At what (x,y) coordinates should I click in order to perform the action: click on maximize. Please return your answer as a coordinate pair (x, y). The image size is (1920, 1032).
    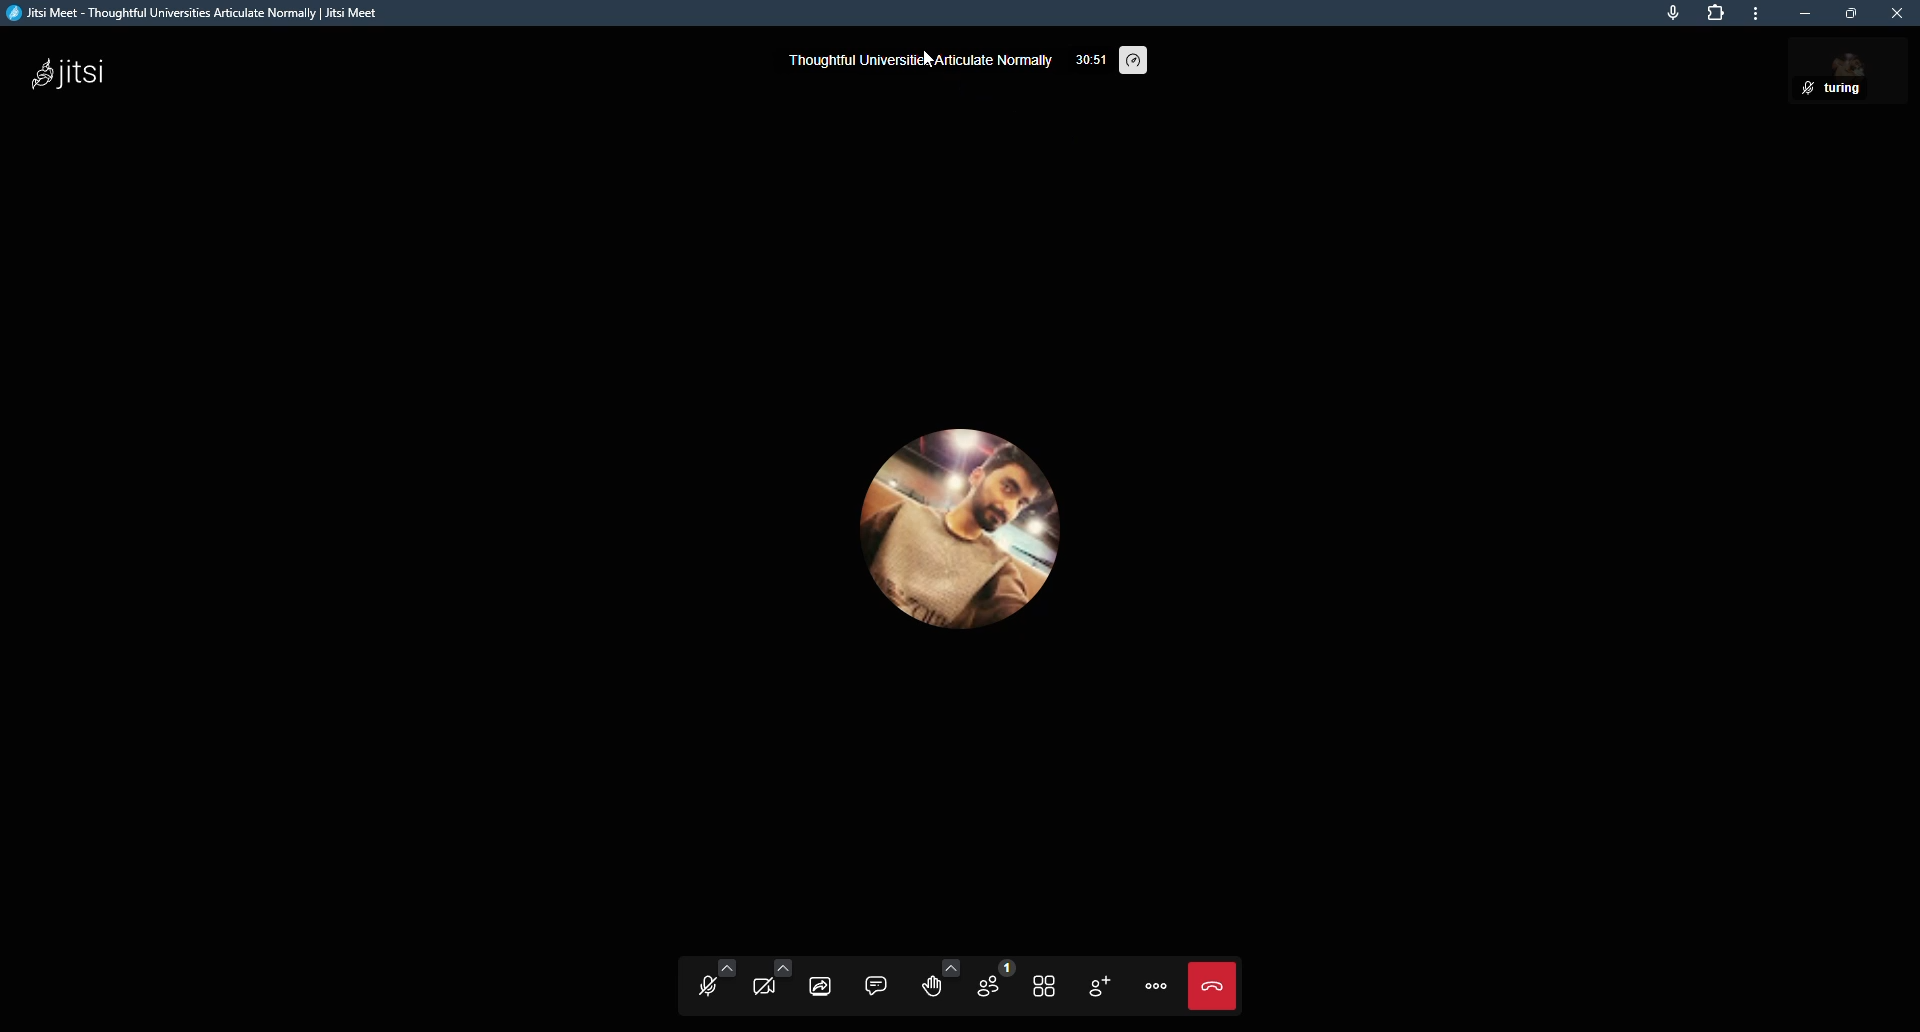
    Looking at the image, I should click on (1852, 15).